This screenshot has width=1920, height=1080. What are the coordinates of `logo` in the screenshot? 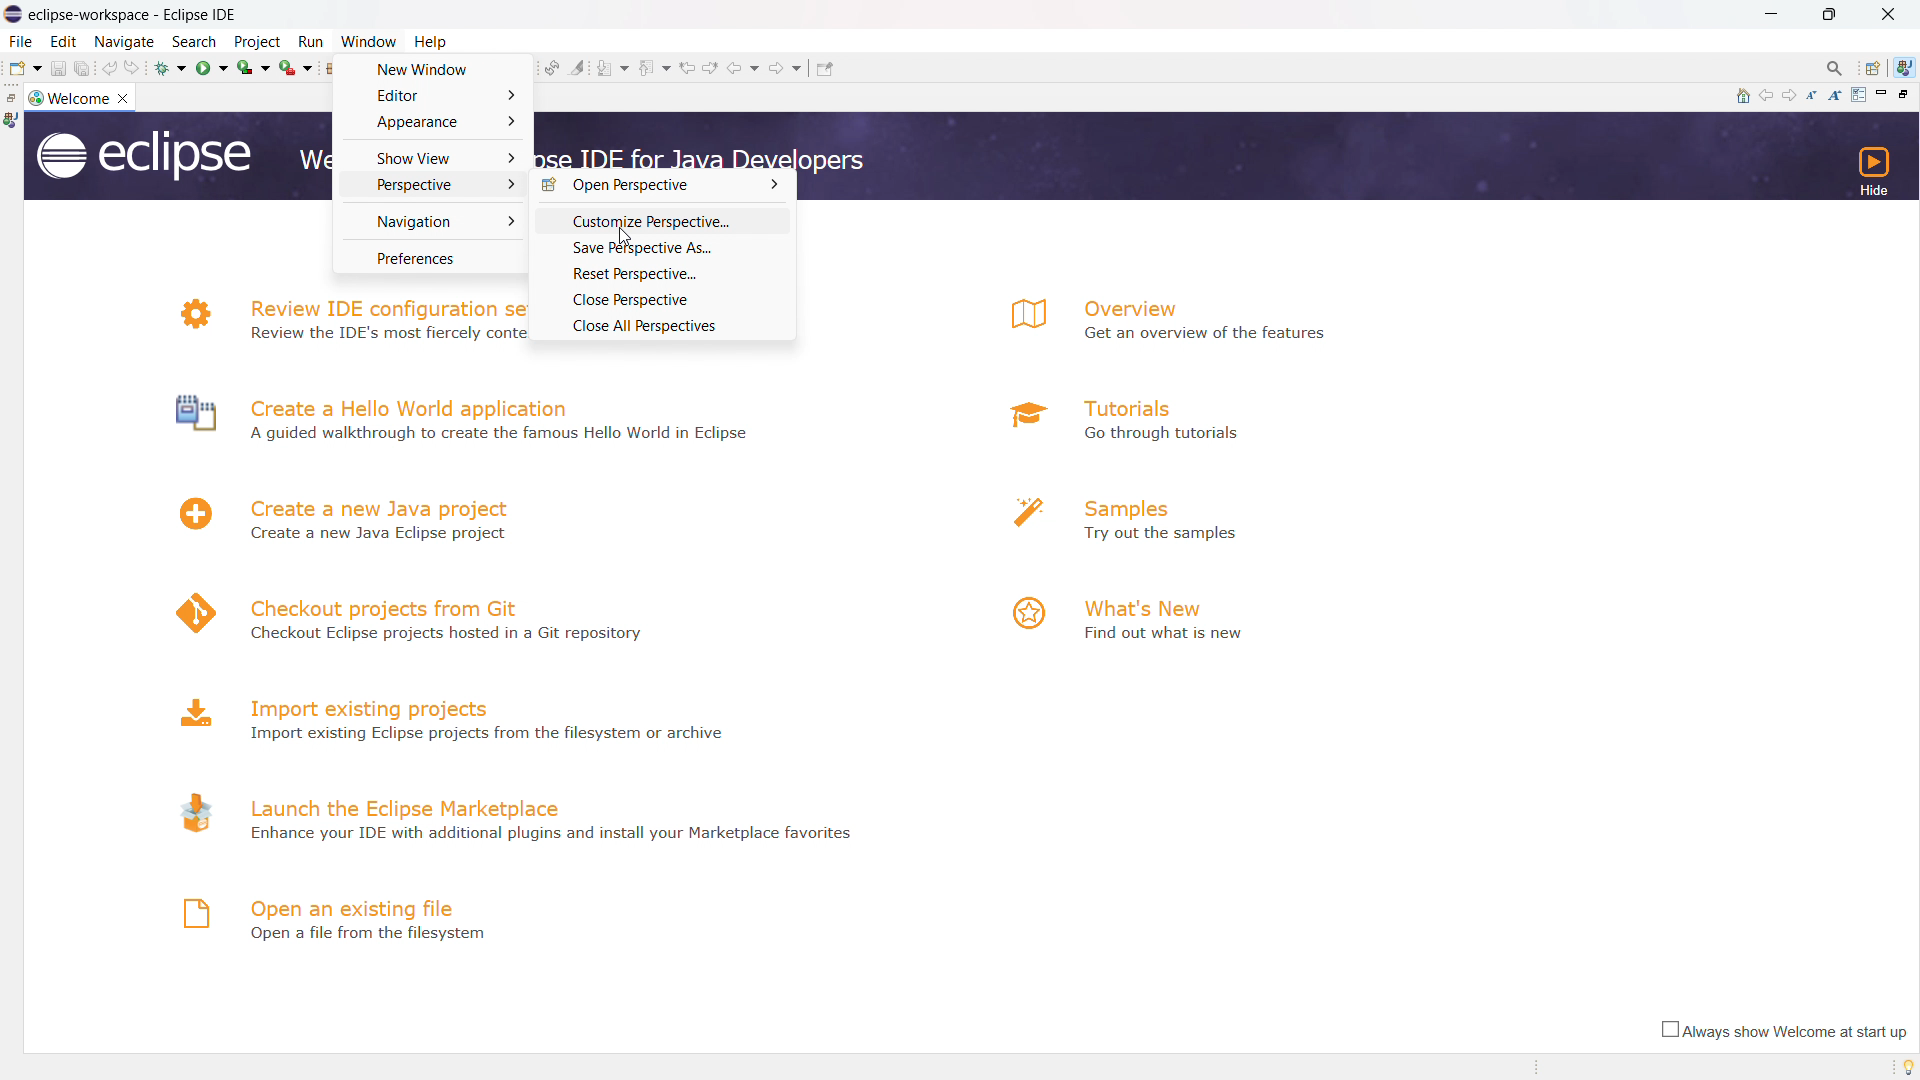 It's located at (1016, 315).